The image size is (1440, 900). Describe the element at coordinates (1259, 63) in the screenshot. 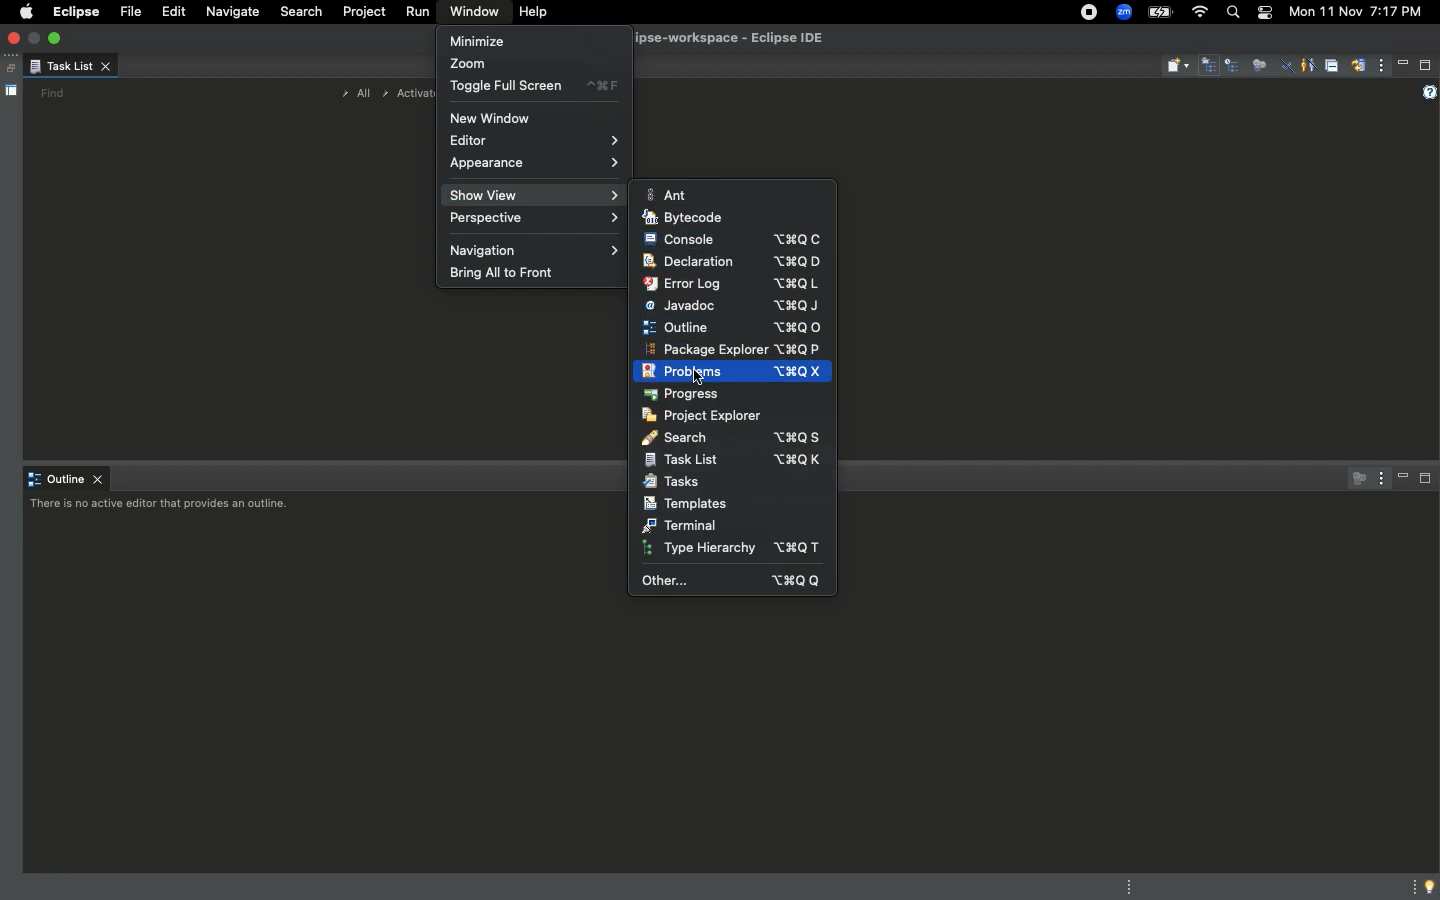

I see `Focus on workweek` at that location.